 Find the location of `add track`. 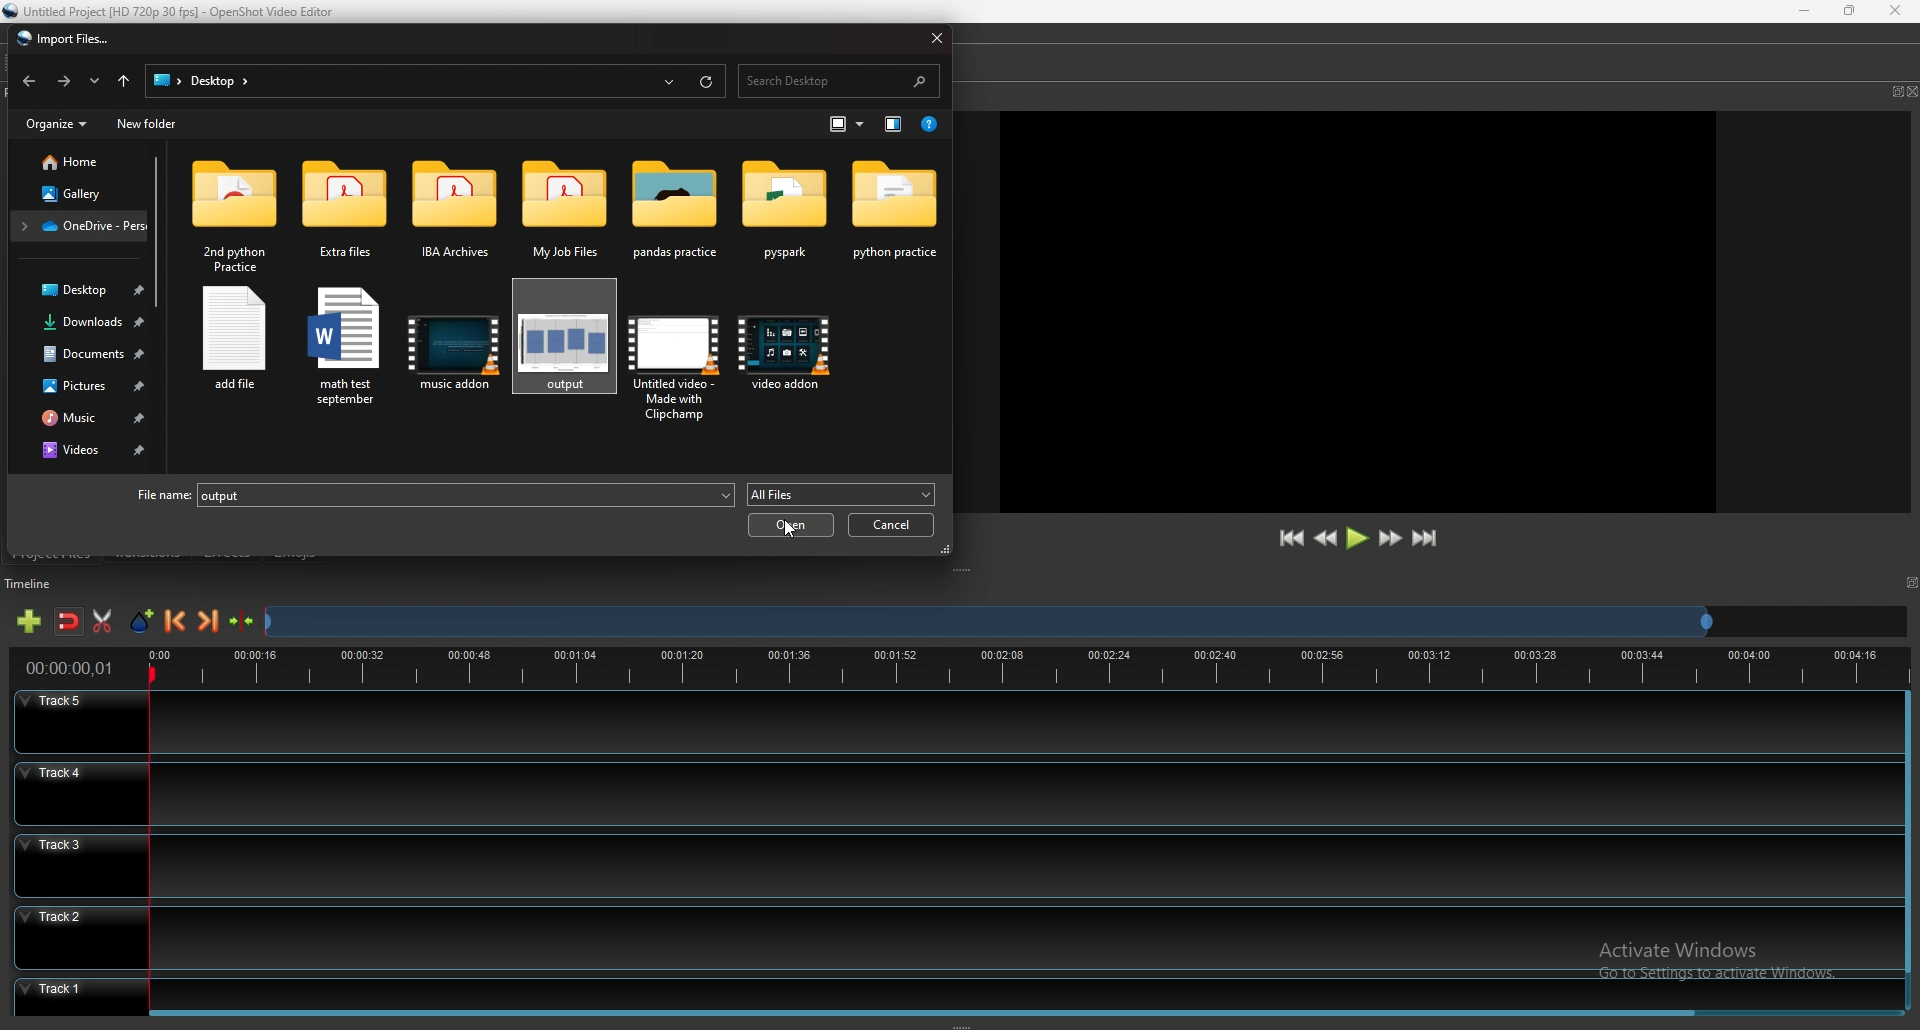

add track is located at coordinates (29, 621).